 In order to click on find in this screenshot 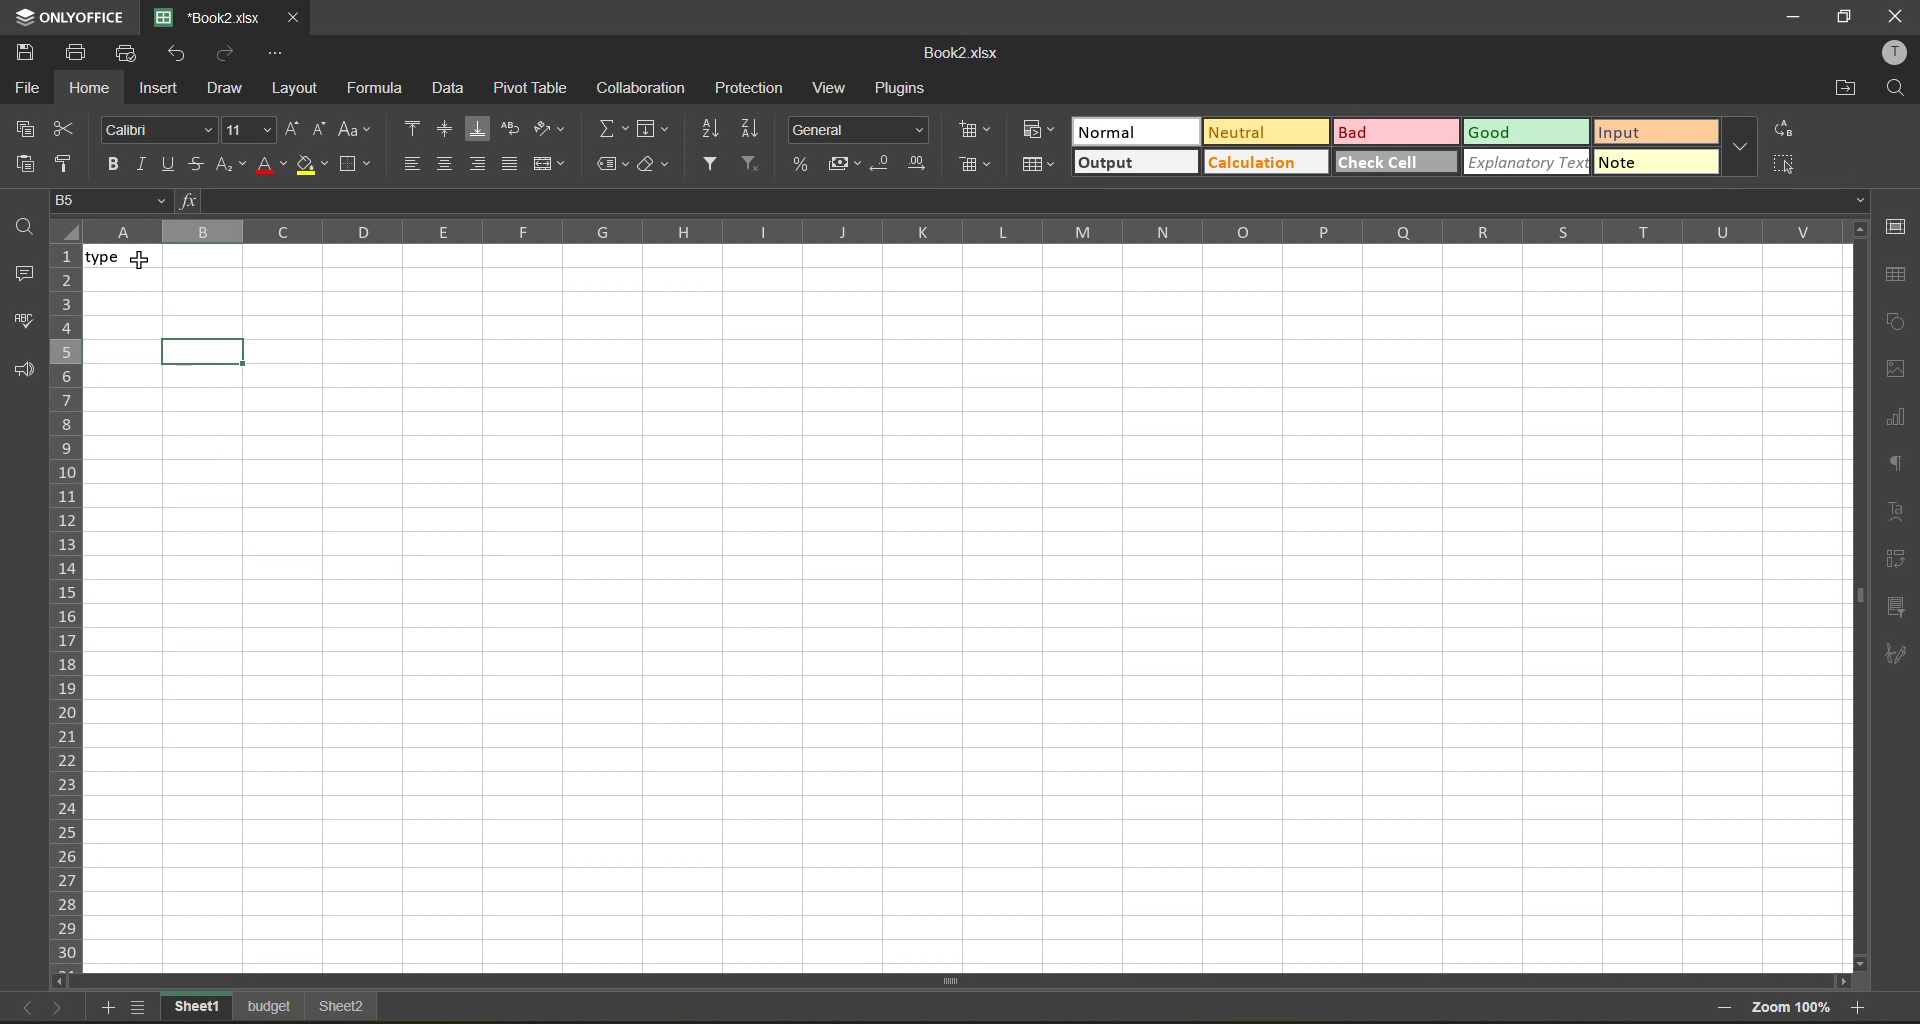, I will do `click(1894, 89)`.